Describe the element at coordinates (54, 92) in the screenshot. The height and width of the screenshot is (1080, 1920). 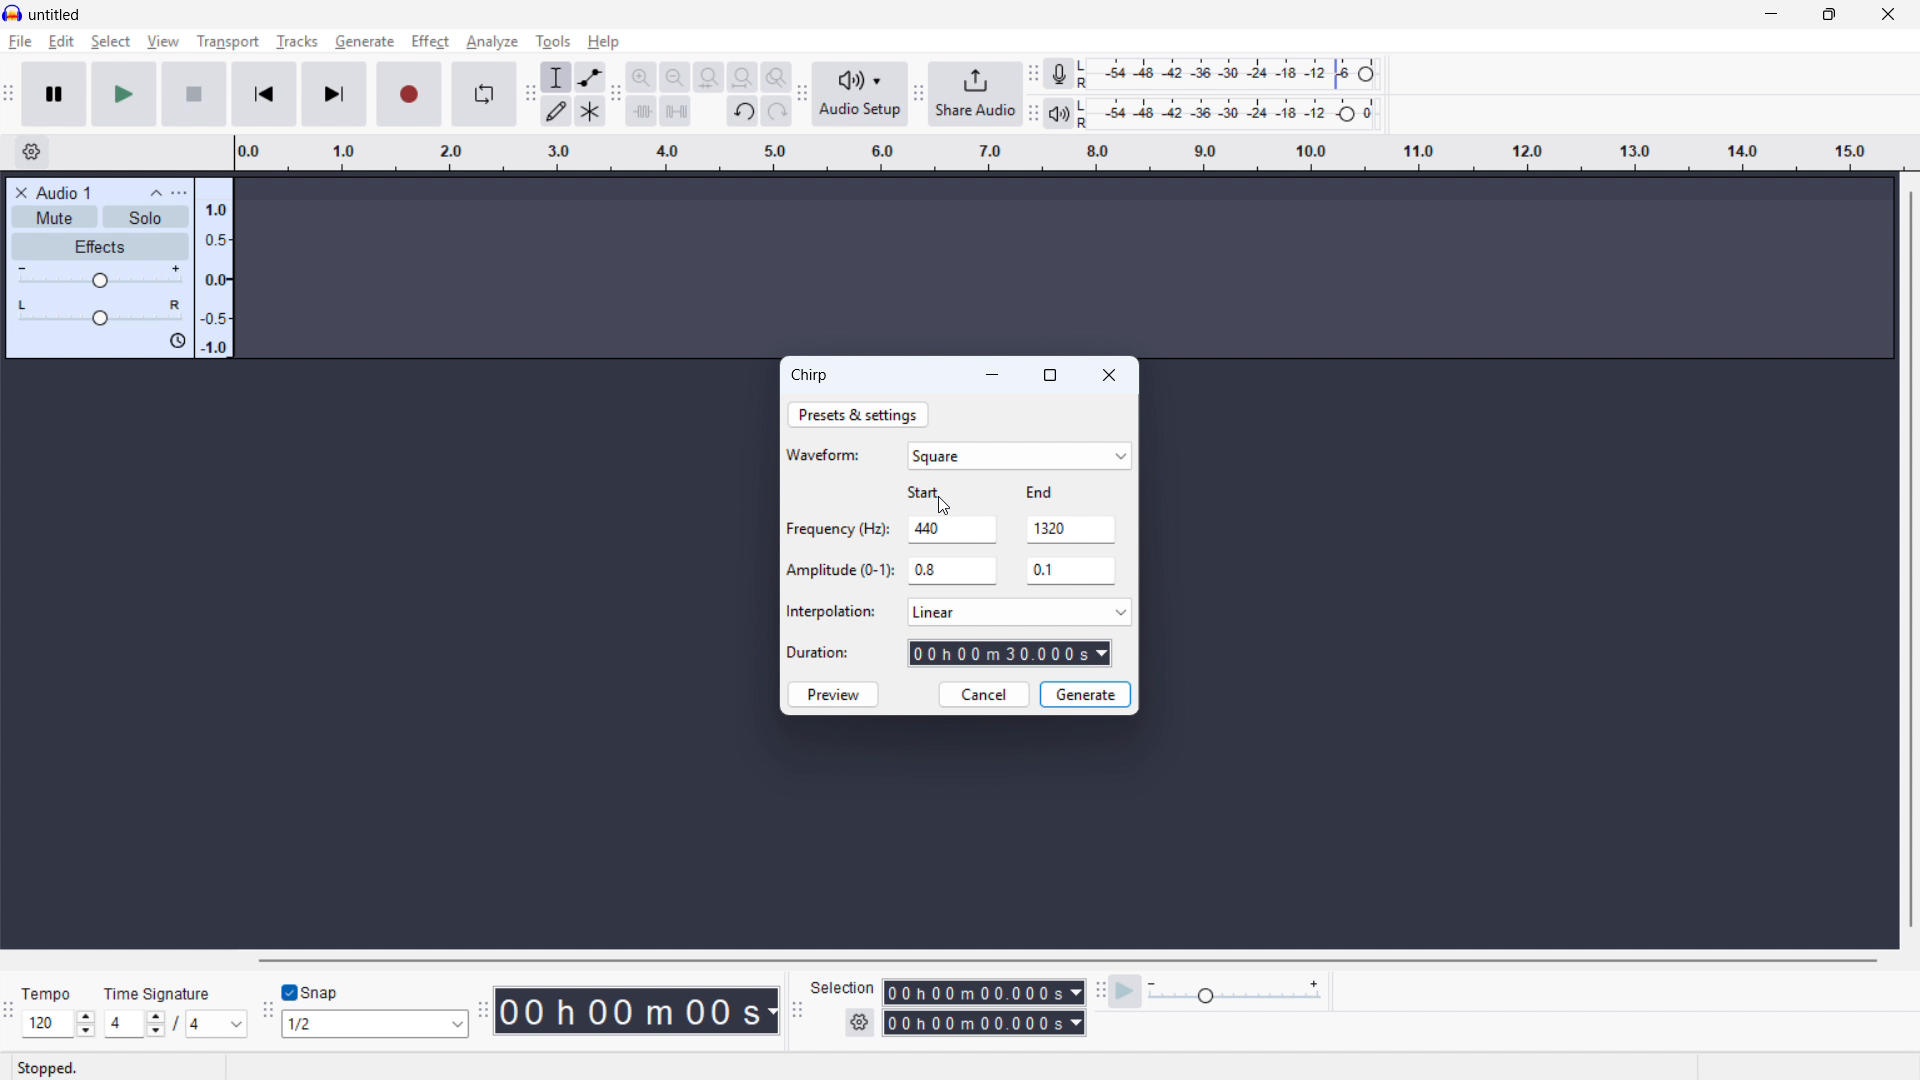
I see `Pause ` at that location.